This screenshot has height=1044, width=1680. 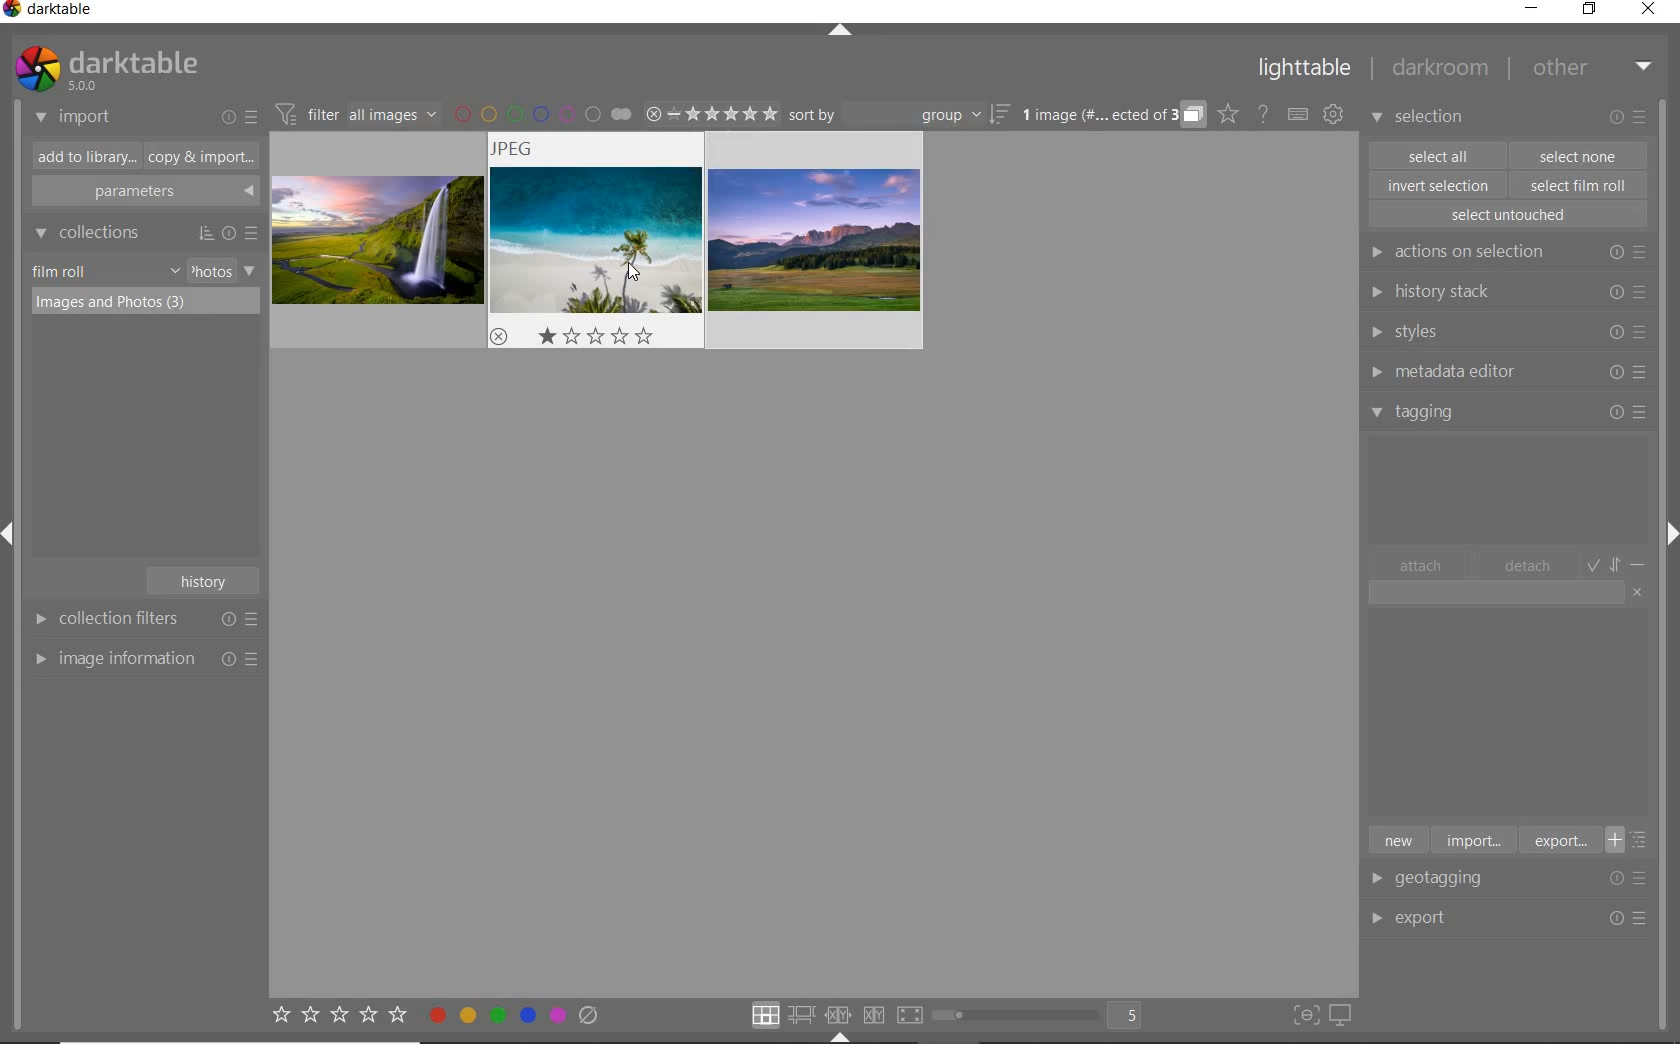 What do you see at coordinates (542, 113) in the screenshot?
I see `filter by image color label` at bounding box center [542, 113].